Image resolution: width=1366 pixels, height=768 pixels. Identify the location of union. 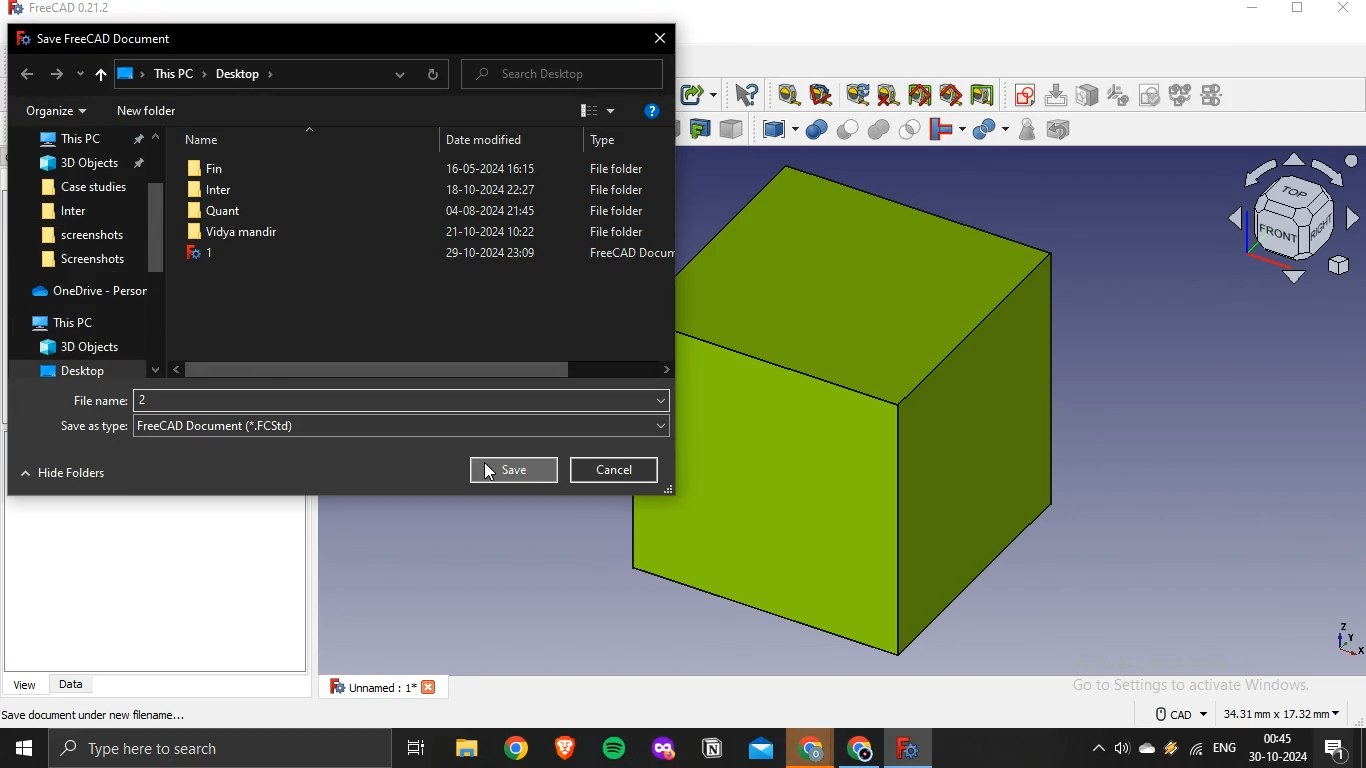
(878, 129).